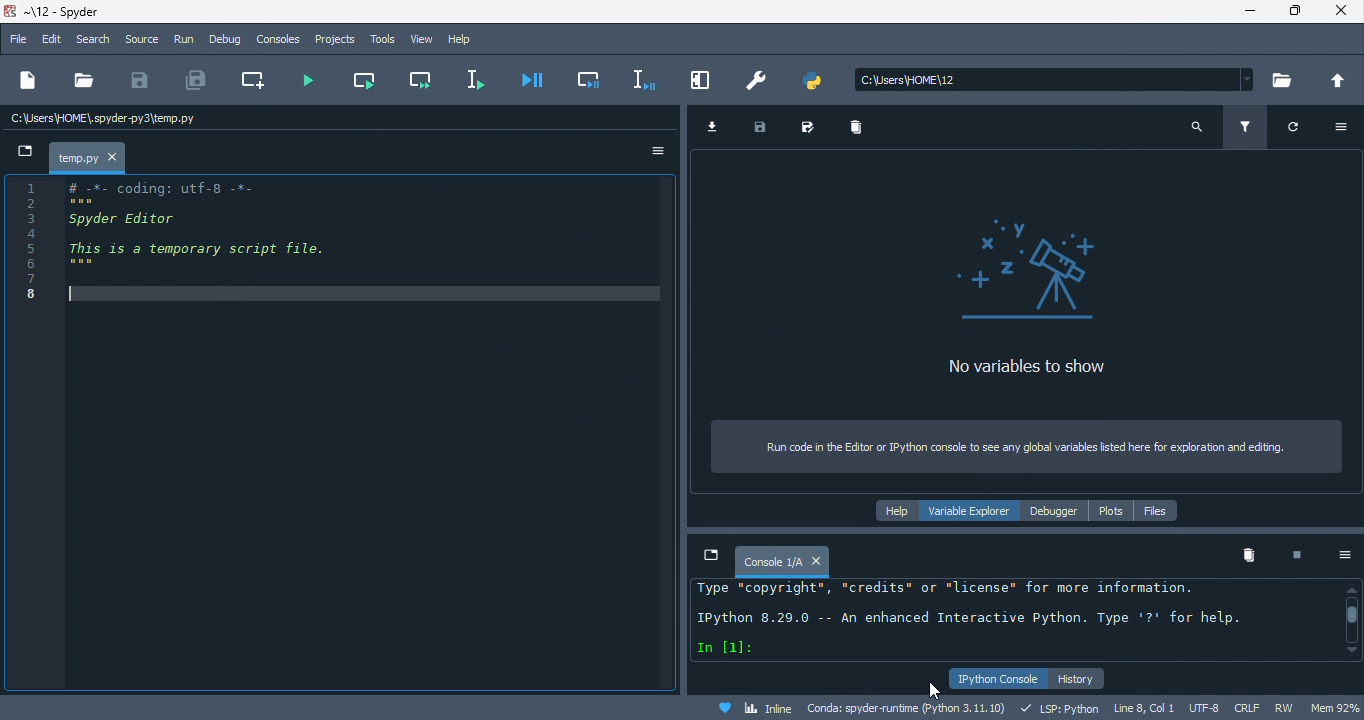 This screenshot has height=720, width=1364. I want to click on conda spyder runtime, so click(908, 707).